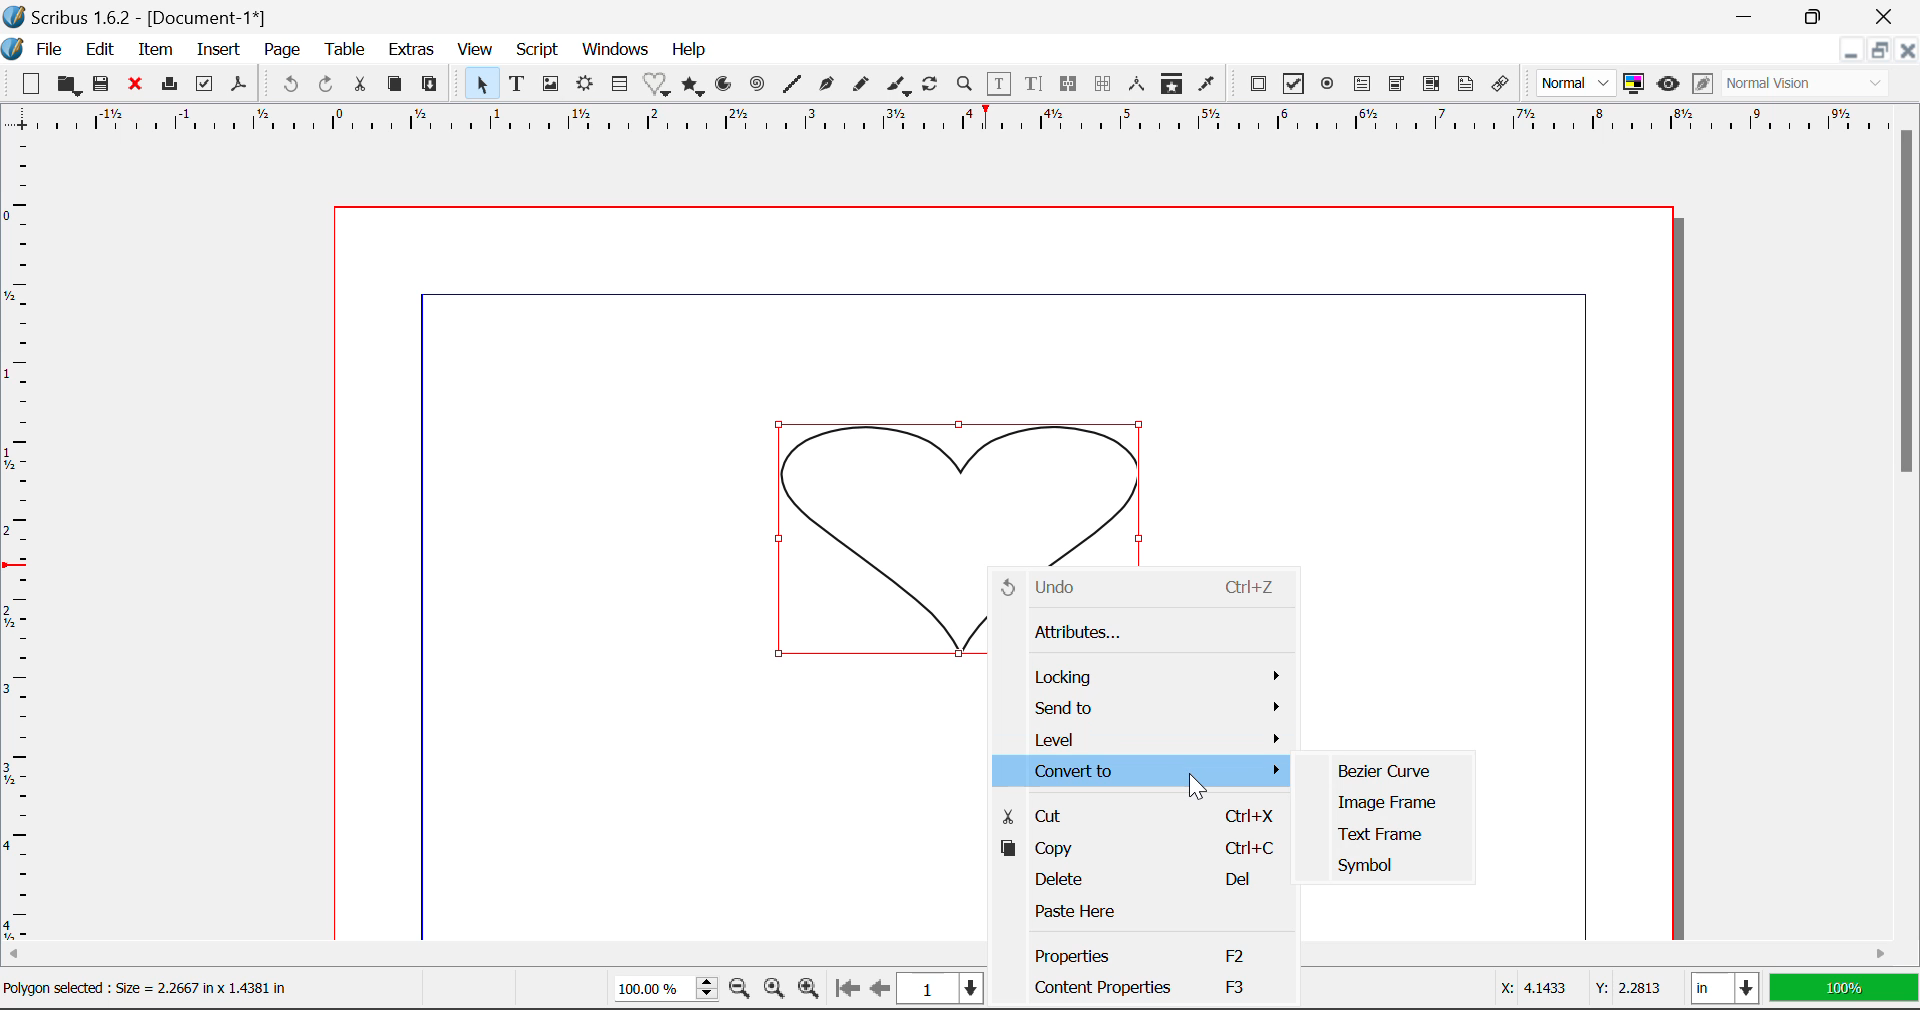 This screenshot has height=1010, width=1920. What do you see at coordinates (1890, 16) in the screenshot?
I see `Close` at bounding box center [1890, 16].